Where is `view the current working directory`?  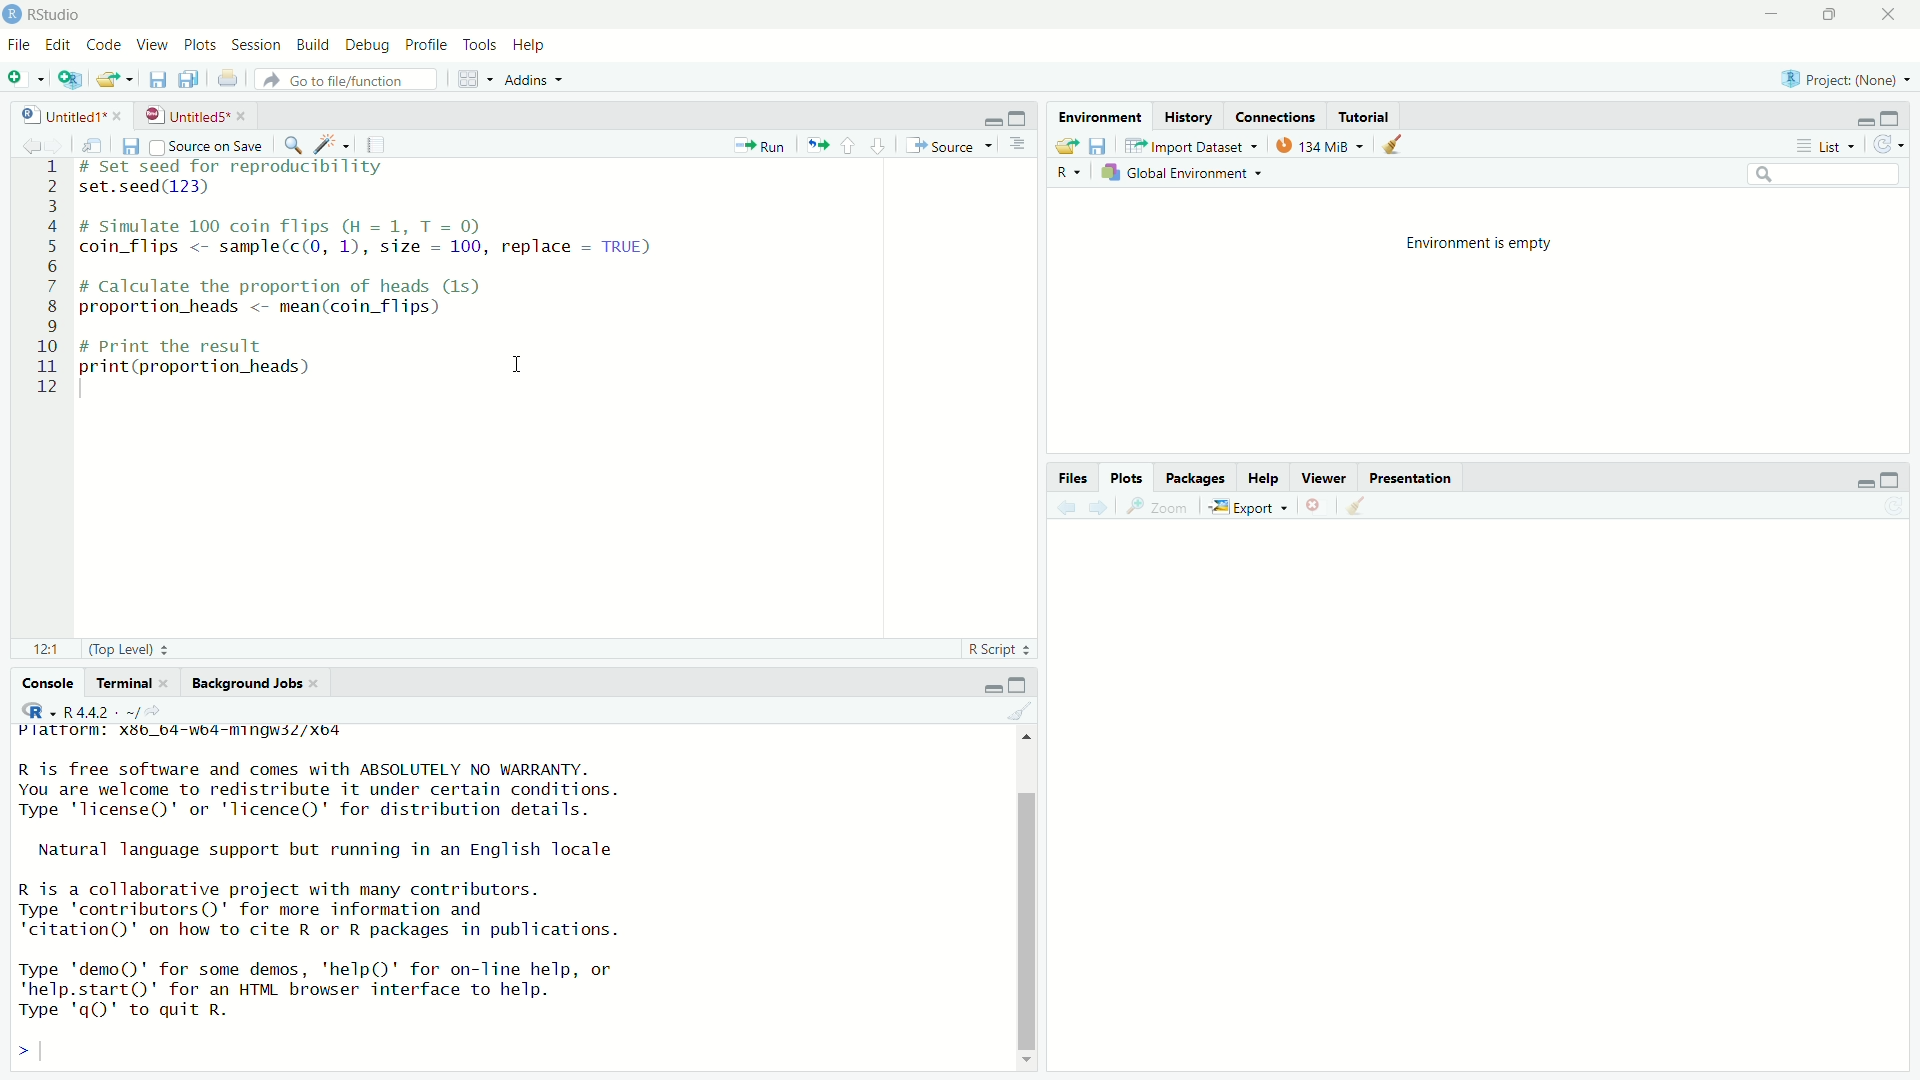 view the current working directory is located at coordinates (170, 712).